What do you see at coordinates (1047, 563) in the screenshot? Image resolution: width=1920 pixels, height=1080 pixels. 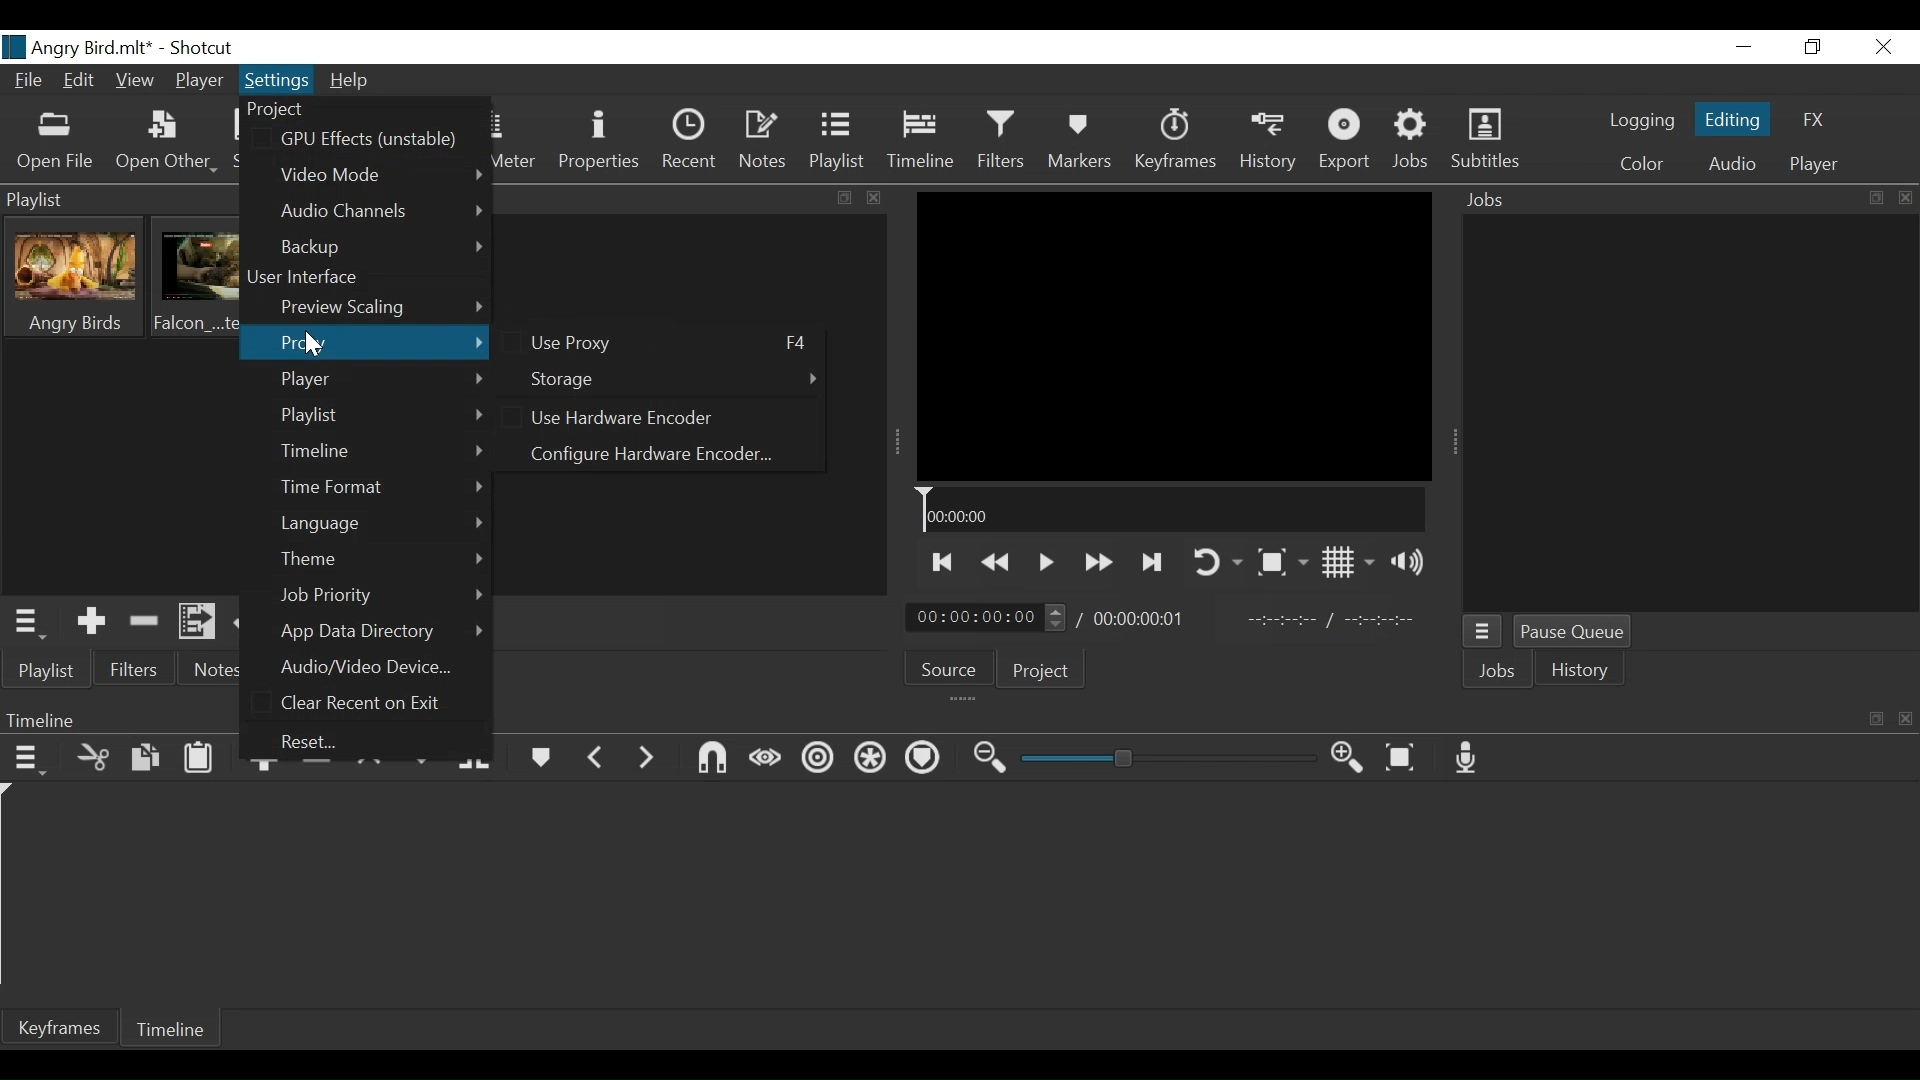 I see `Toggle play or pause (space)` at bounding box center [1047, 563].